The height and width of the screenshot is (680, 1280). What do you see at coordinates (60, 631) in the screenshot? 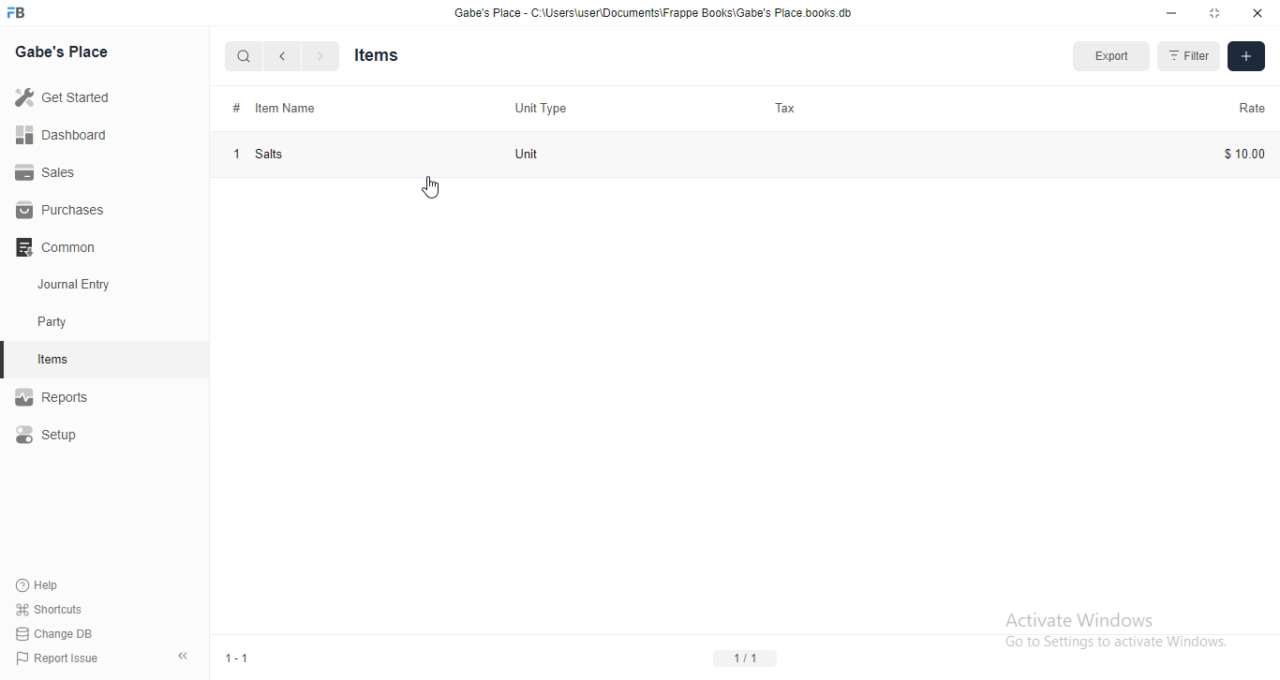
I see `Change DB` at bounding box center [60, 631].